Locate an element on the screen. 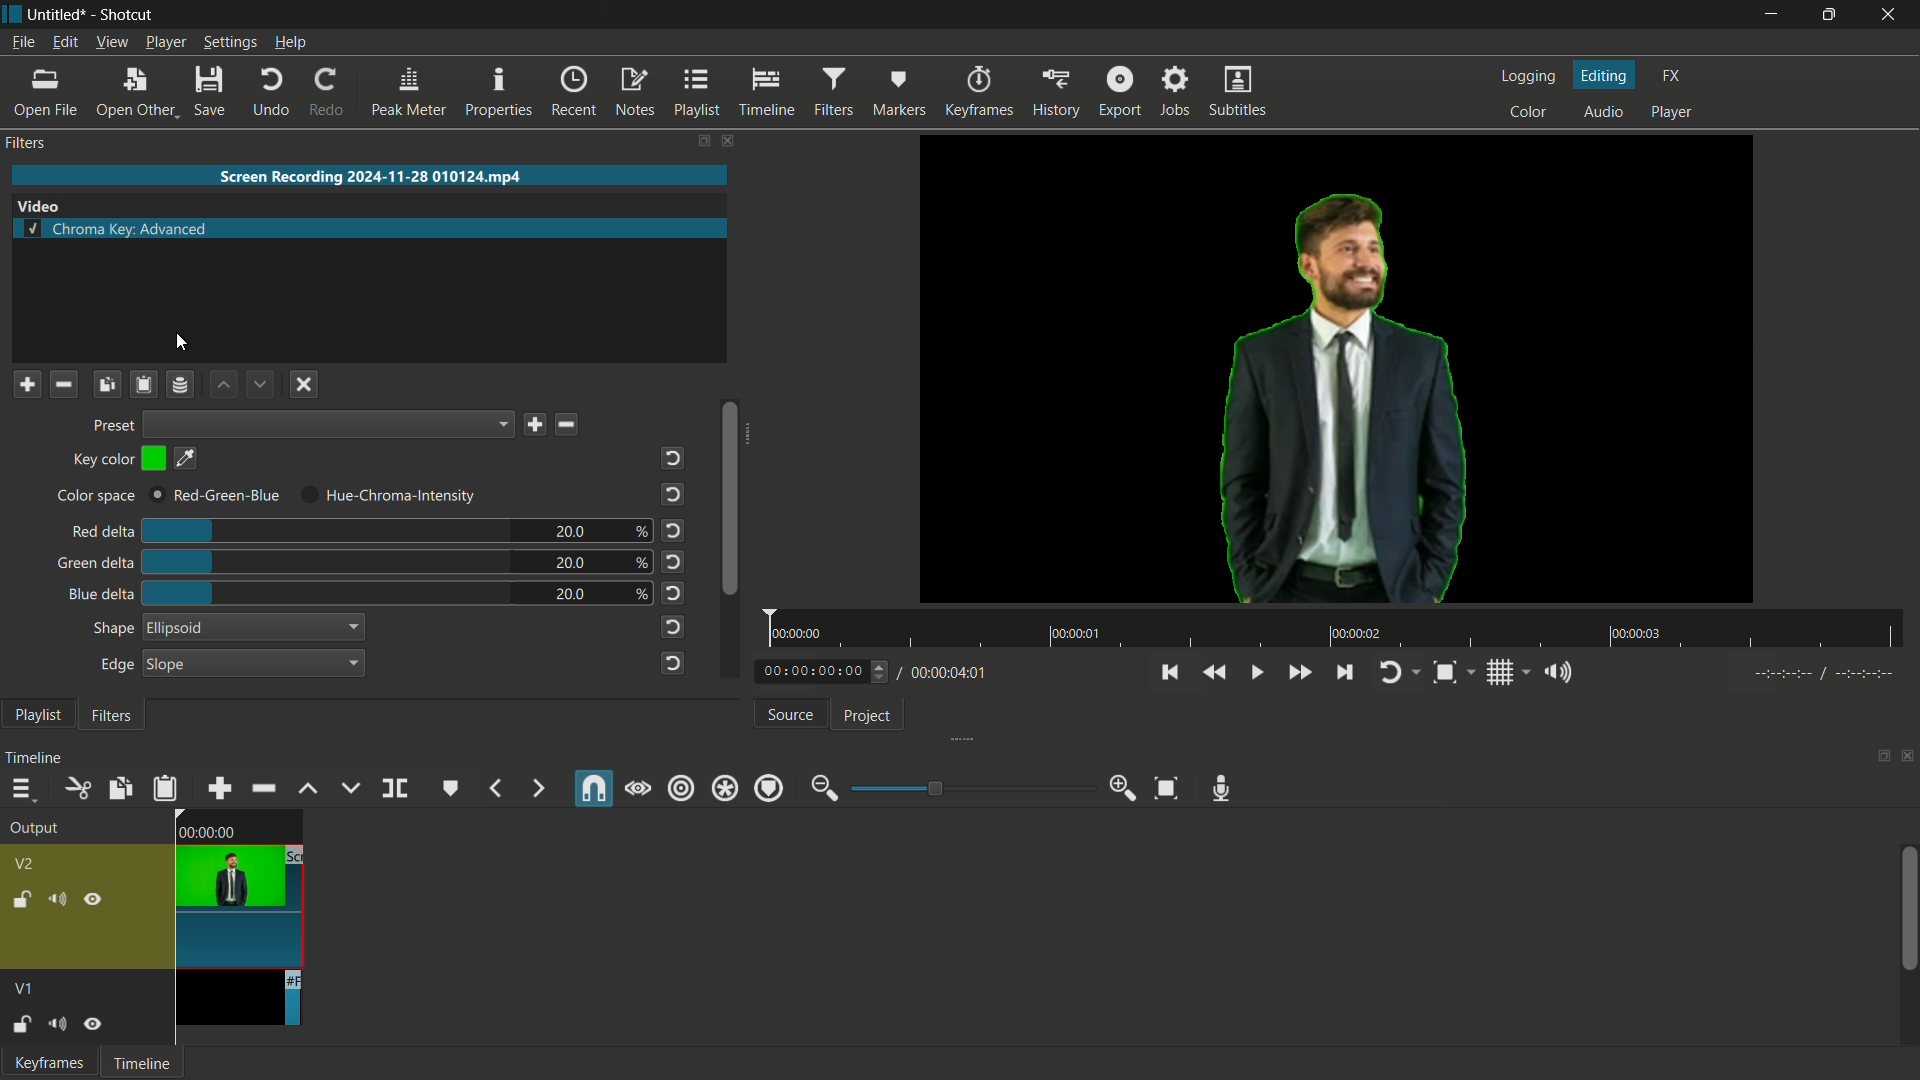 The width and height of the screenshot is (1920, 1080). mute is located at coordinates (56, 1023).